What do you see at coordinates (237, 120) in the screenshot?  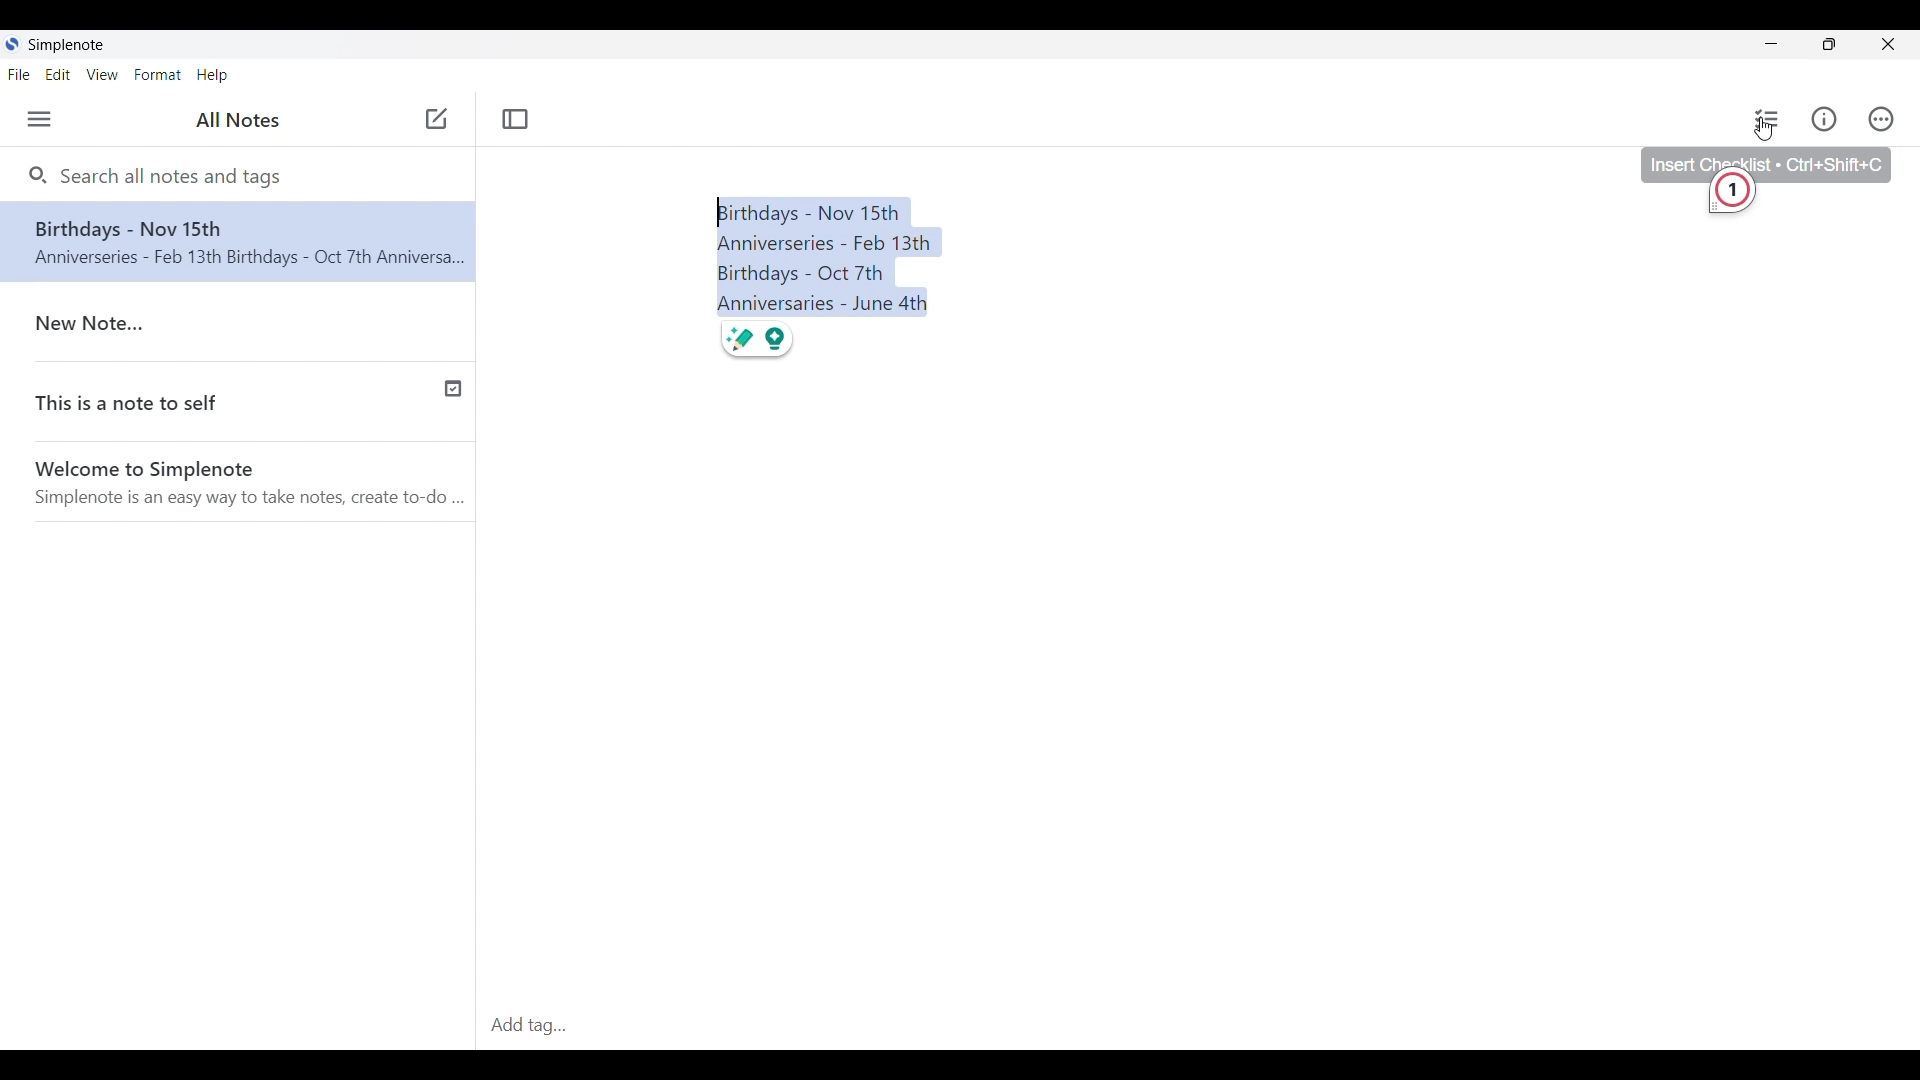 I see `All Notes(Title of left side panel)` at bounding box center [237, 120].